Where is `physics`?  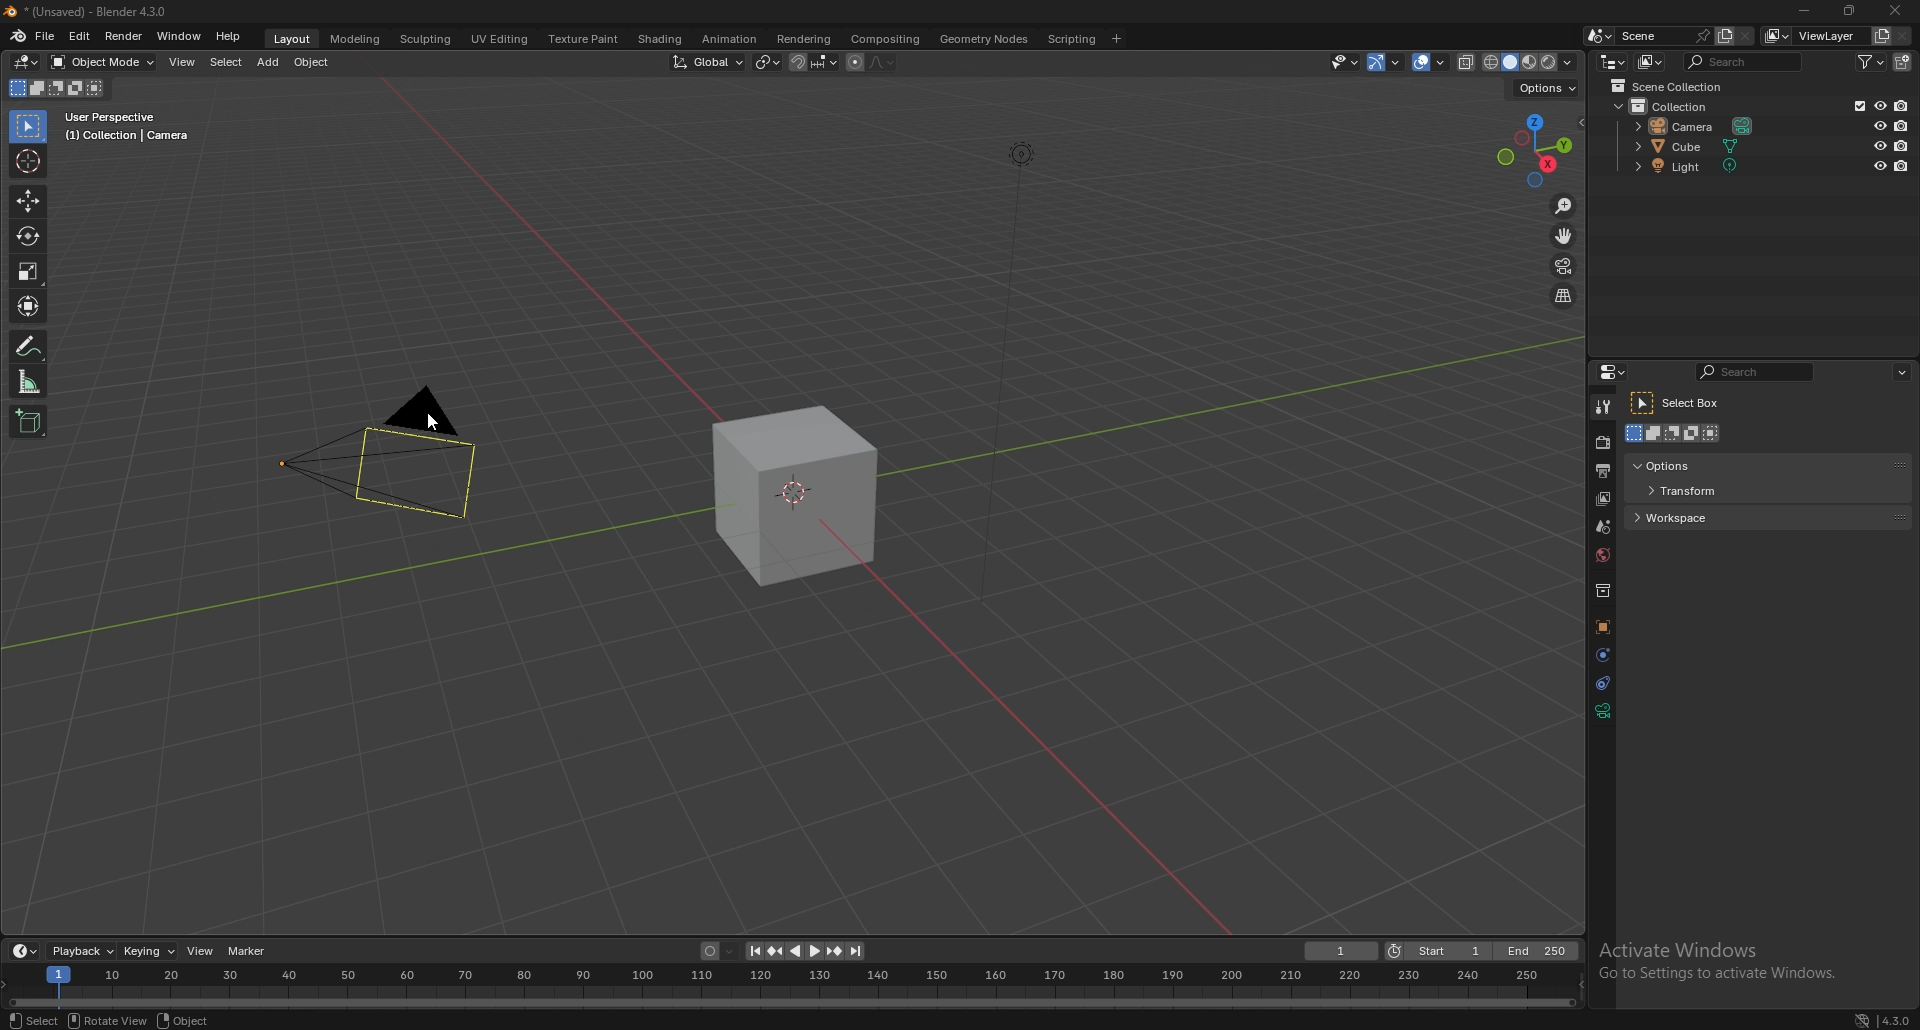 physics is located at coordinates (1601, 654).